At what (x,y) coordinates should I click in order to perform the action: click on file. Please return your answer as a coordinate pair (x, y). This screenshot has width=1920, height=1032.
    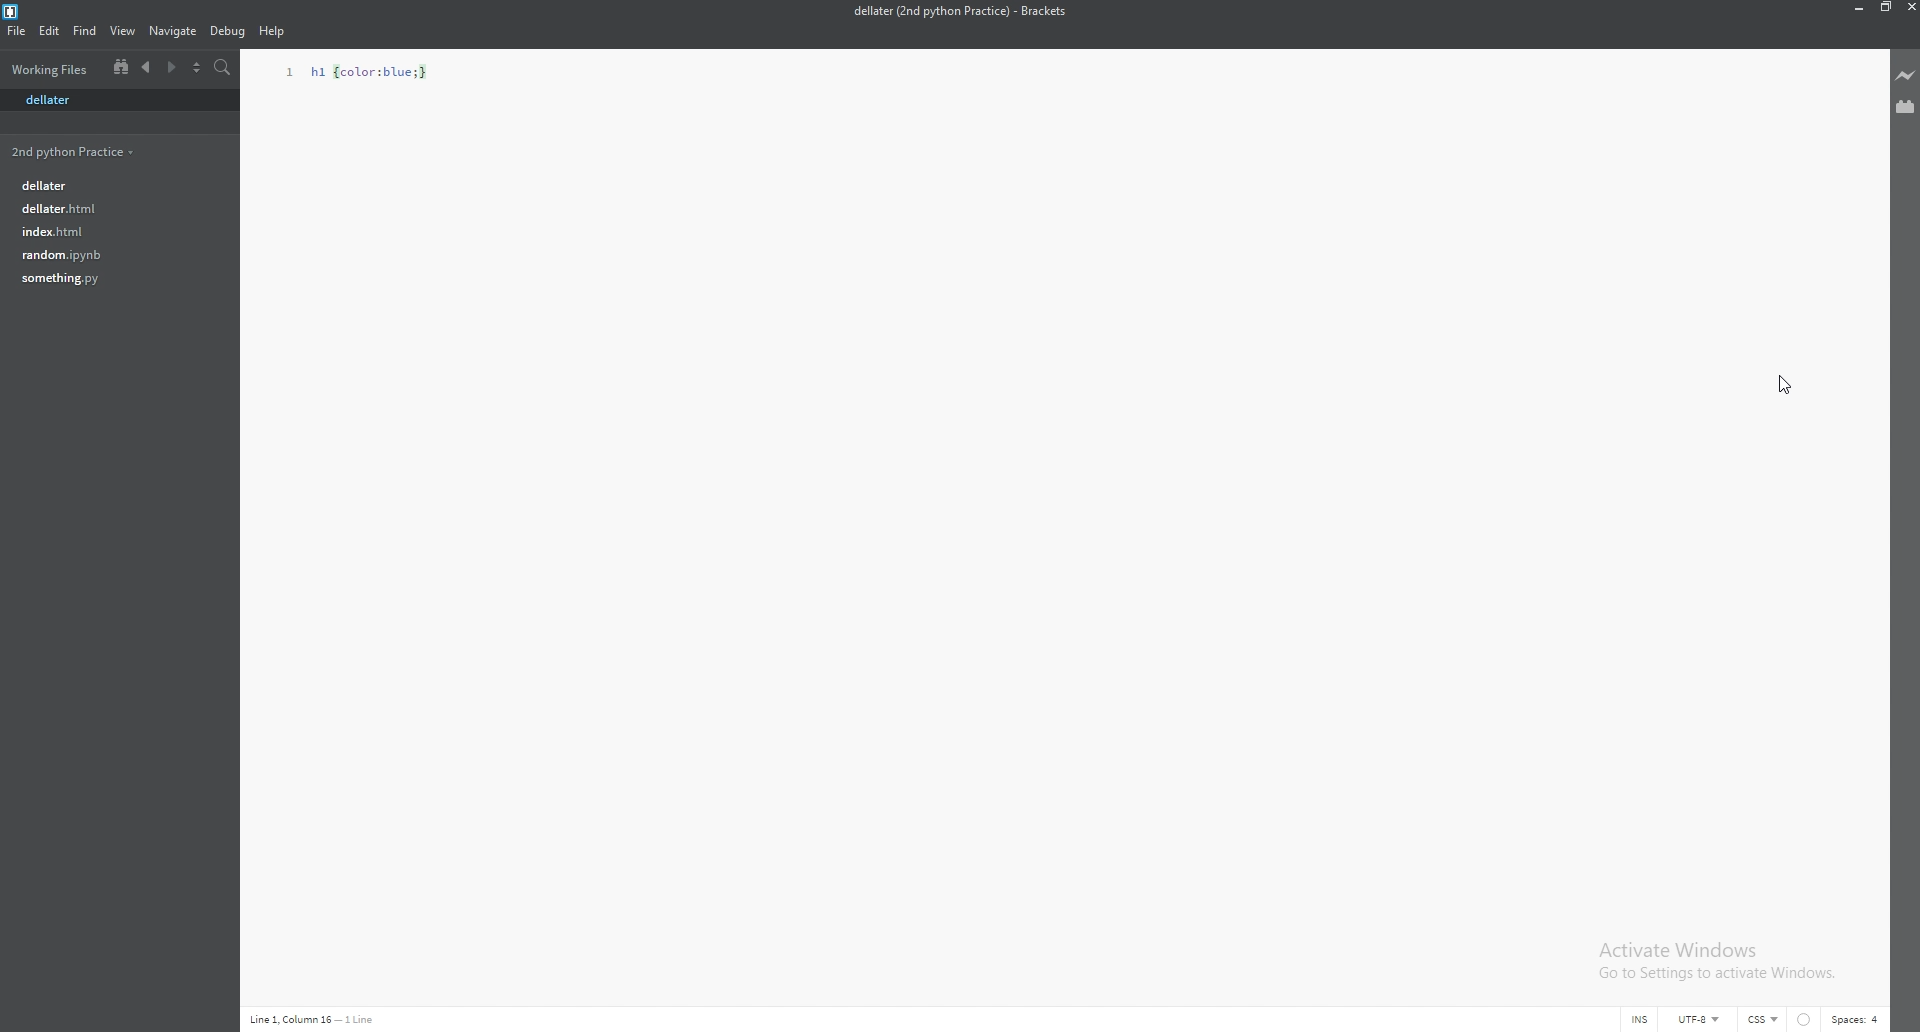
    Looking at the image, I should click on (113, 183).